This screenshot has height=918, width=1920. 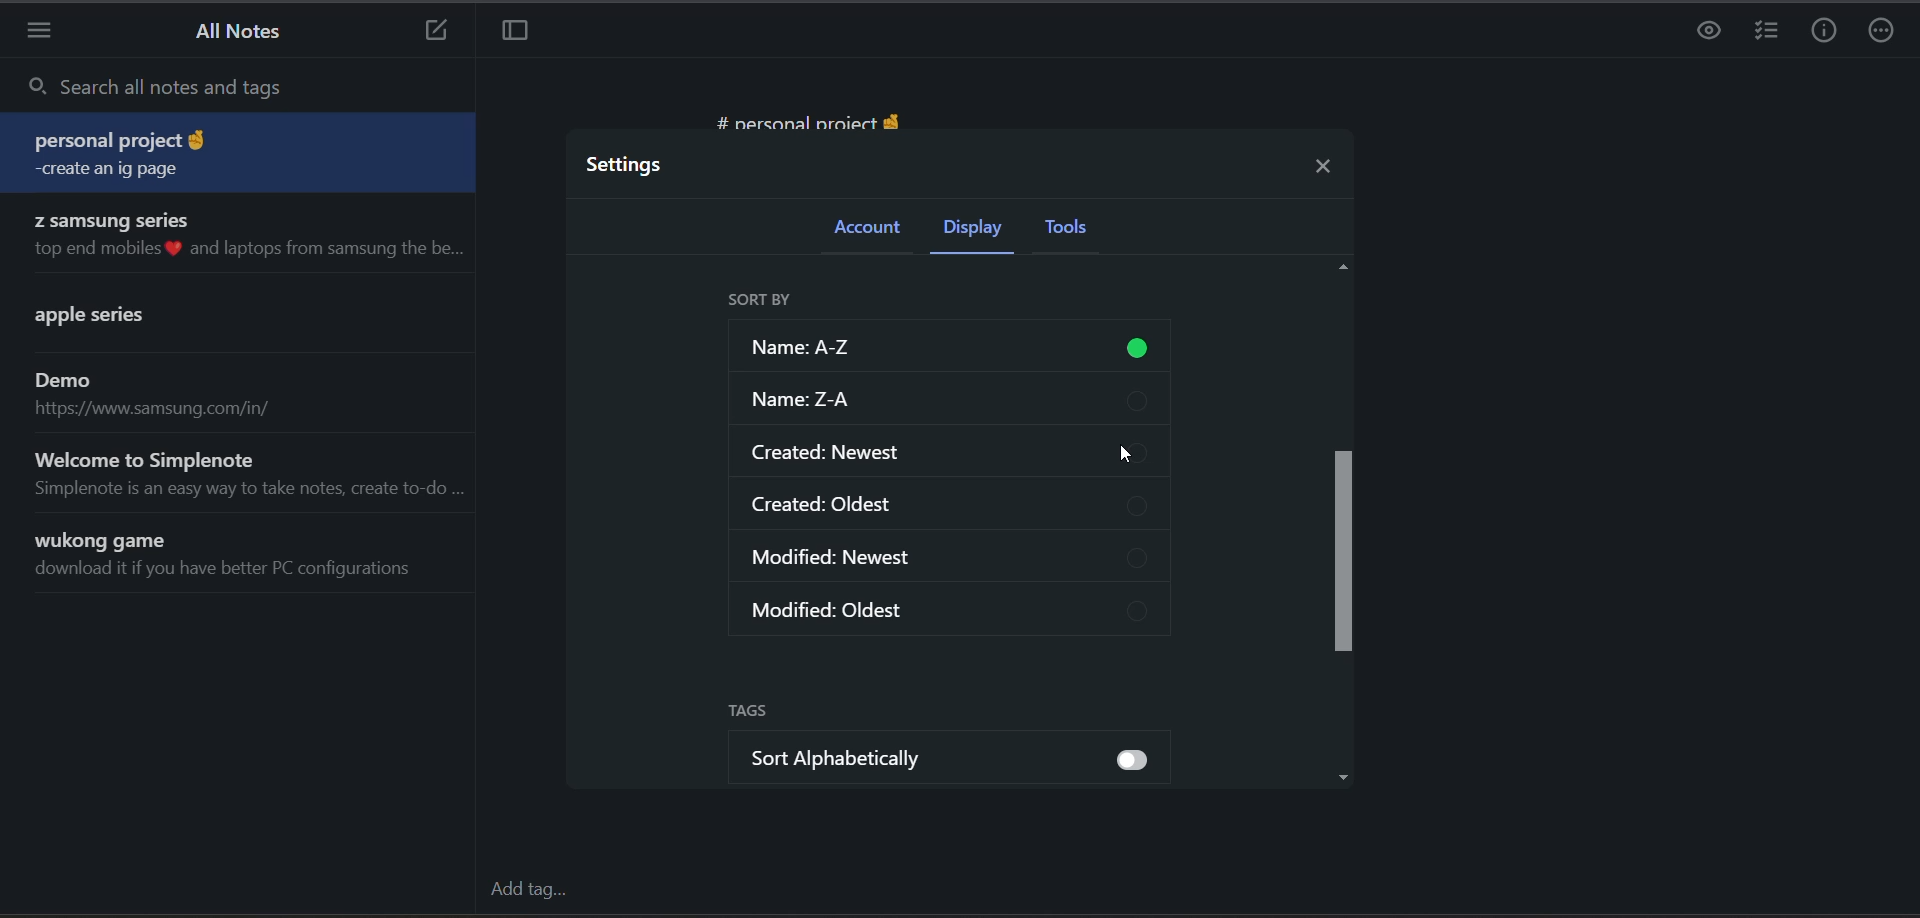 I want to click on preview, so click(x=1703, y=32).